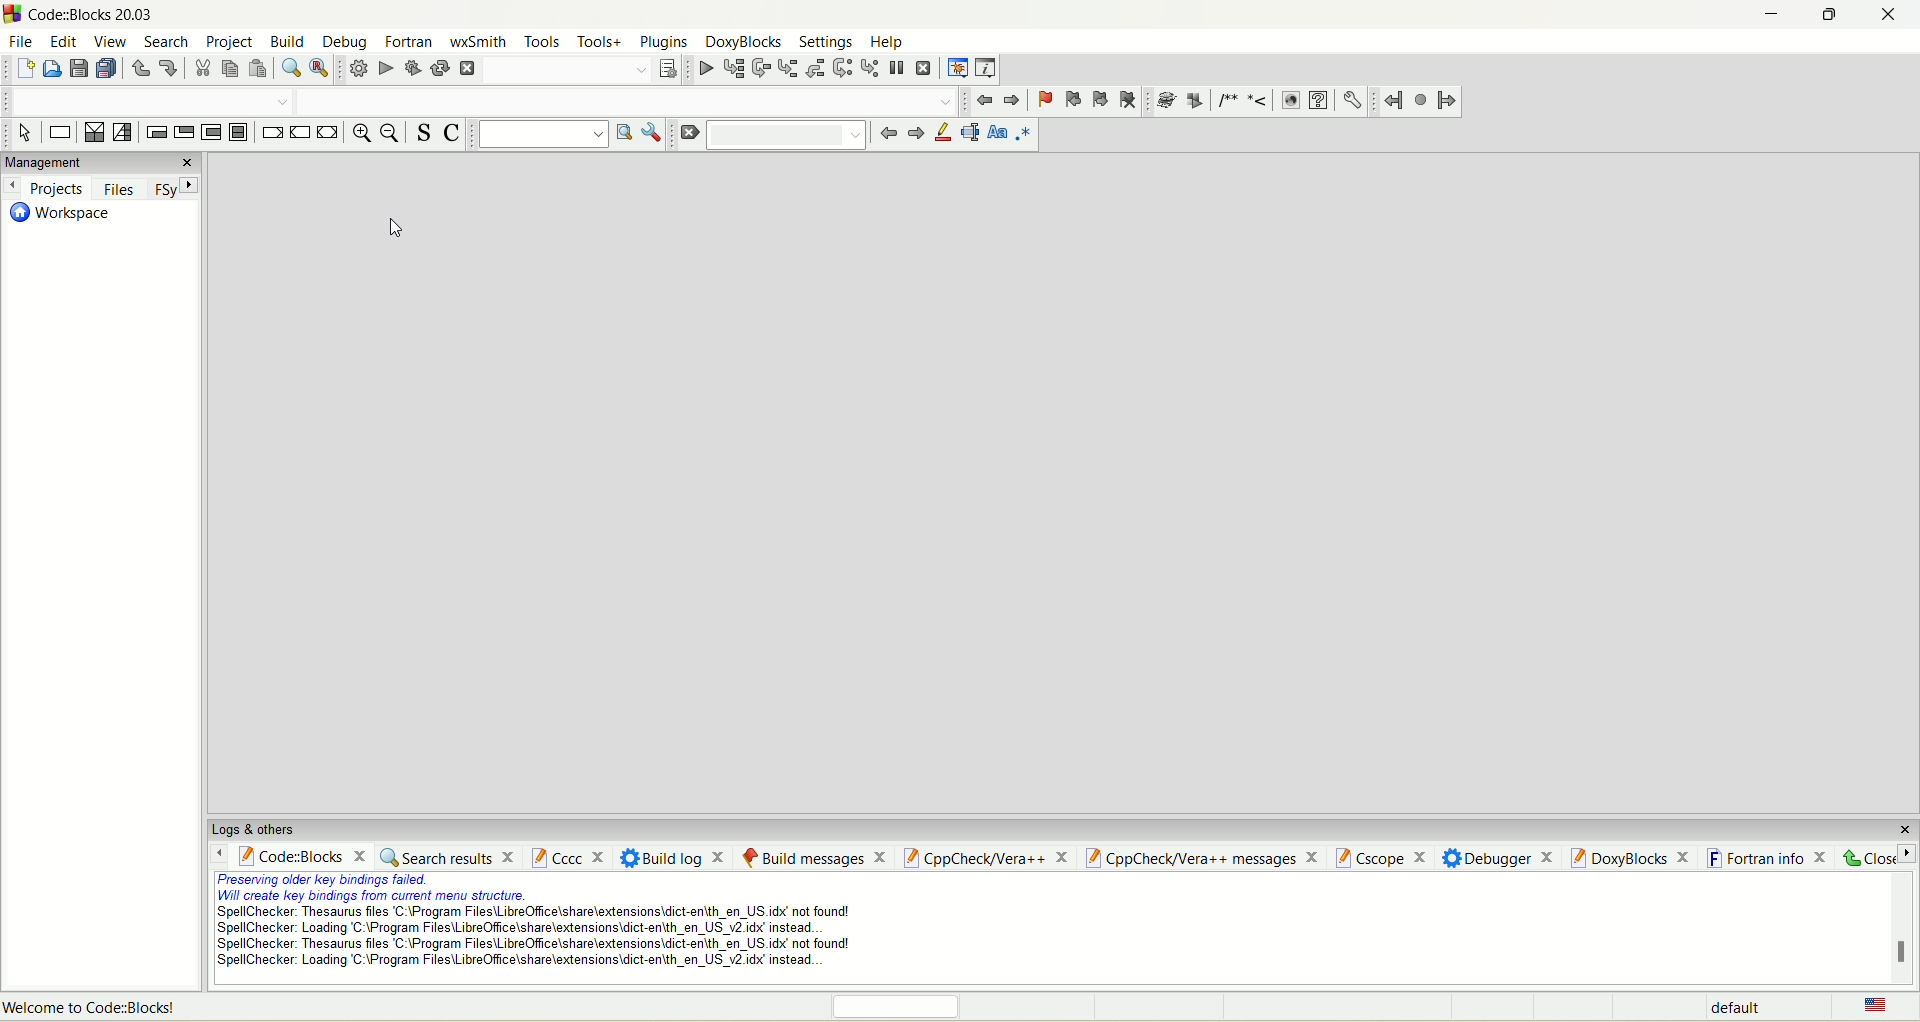  I want to click on text search, so click(538, 137).